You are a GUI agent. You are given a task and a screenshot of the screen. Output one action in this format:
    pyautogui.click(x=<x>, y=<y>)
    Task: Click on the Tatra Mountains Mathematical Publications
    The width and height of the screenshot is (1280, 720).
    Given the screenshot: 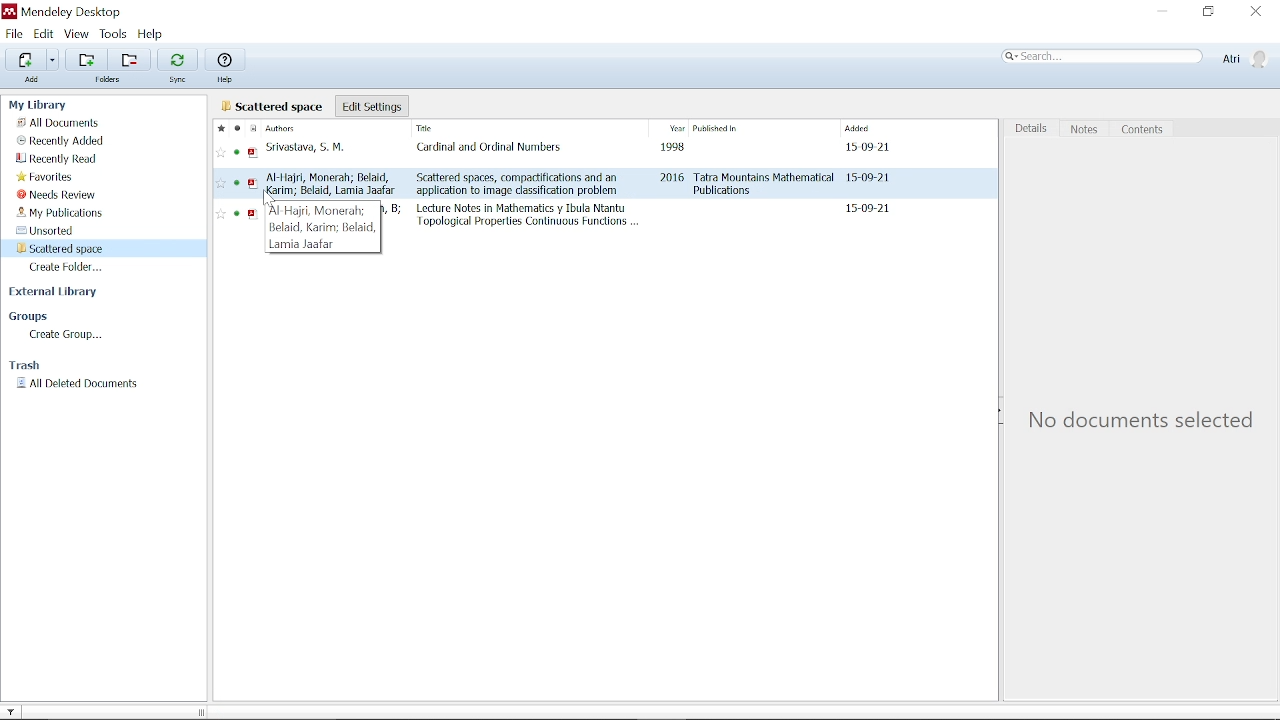 What is the action you would take?
    pyautogui.click(x=764, y=184)
    